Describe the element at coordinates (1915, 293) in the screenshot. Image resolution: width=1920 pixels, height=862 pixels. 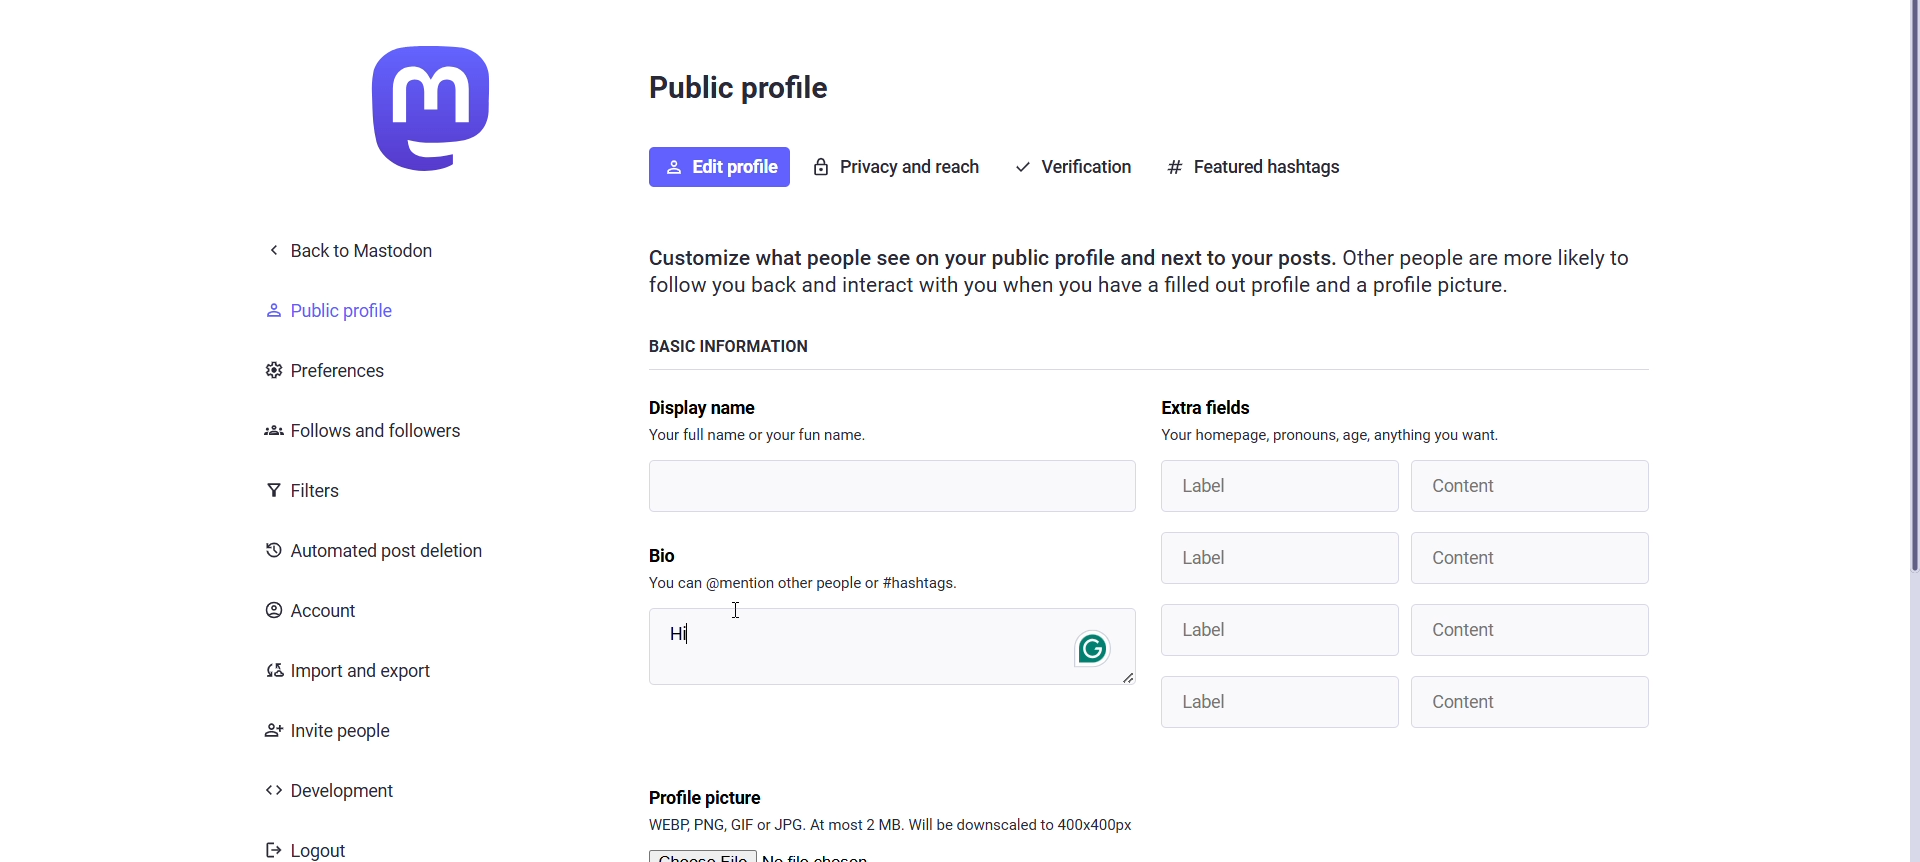
I see `scroll bar` at that location.